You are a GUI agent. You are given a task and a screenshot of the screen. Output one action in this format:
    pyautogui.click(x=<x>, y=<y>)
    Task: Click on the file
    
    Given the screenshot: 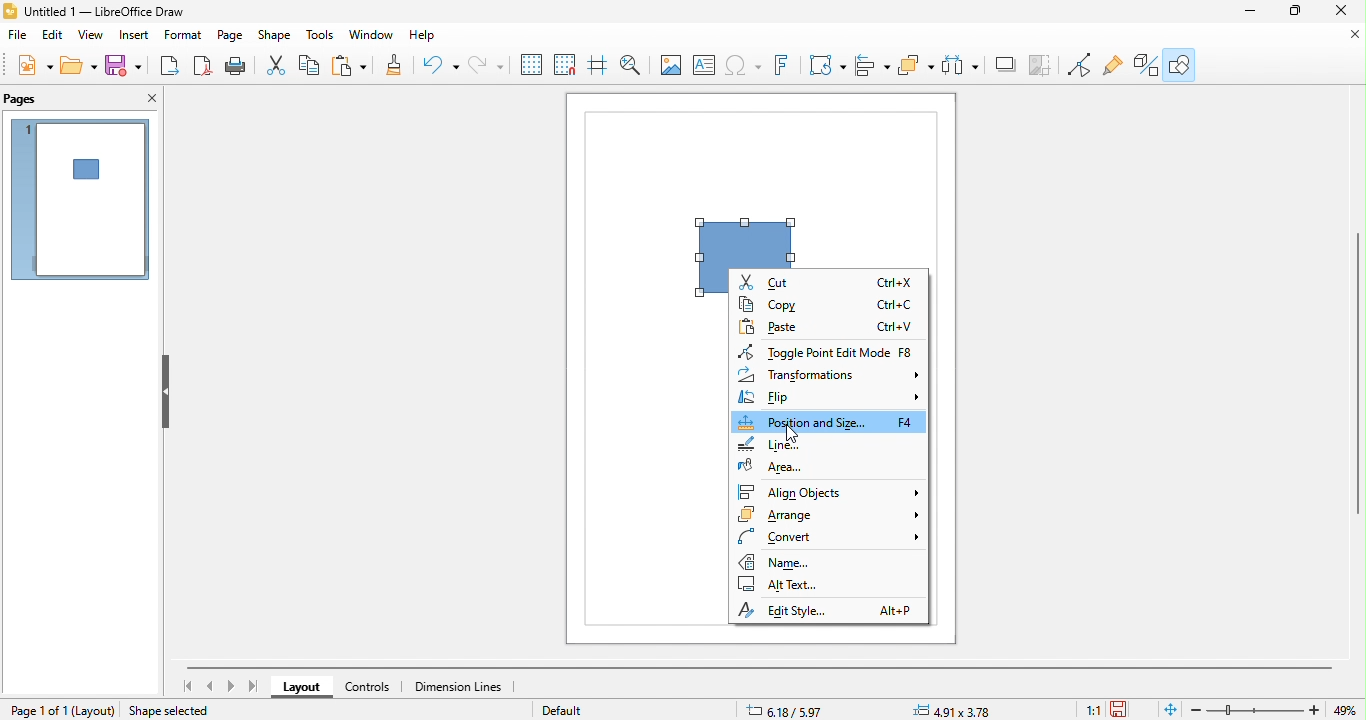 What is the action you would take?
    pyautogui.click(x=17, y=35)
    